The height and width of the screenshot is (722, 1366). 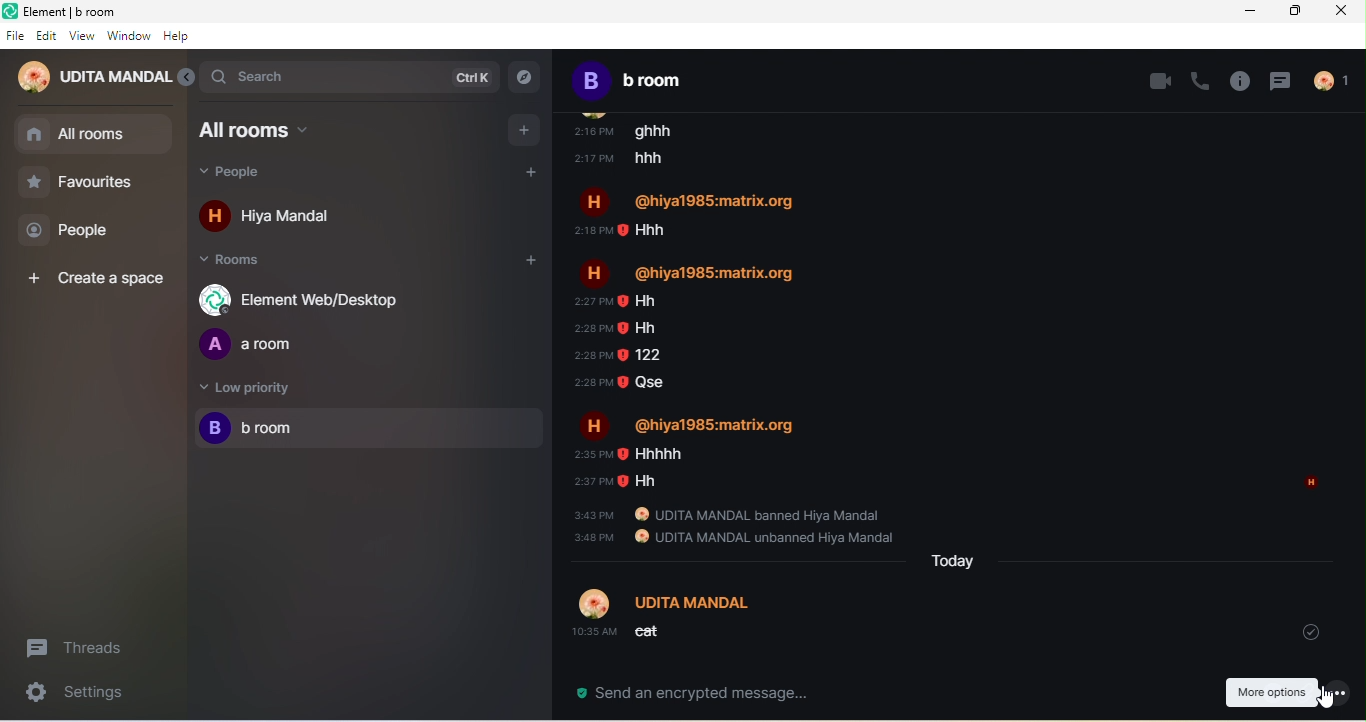 I want to click on people, so click(x=254, y=175).